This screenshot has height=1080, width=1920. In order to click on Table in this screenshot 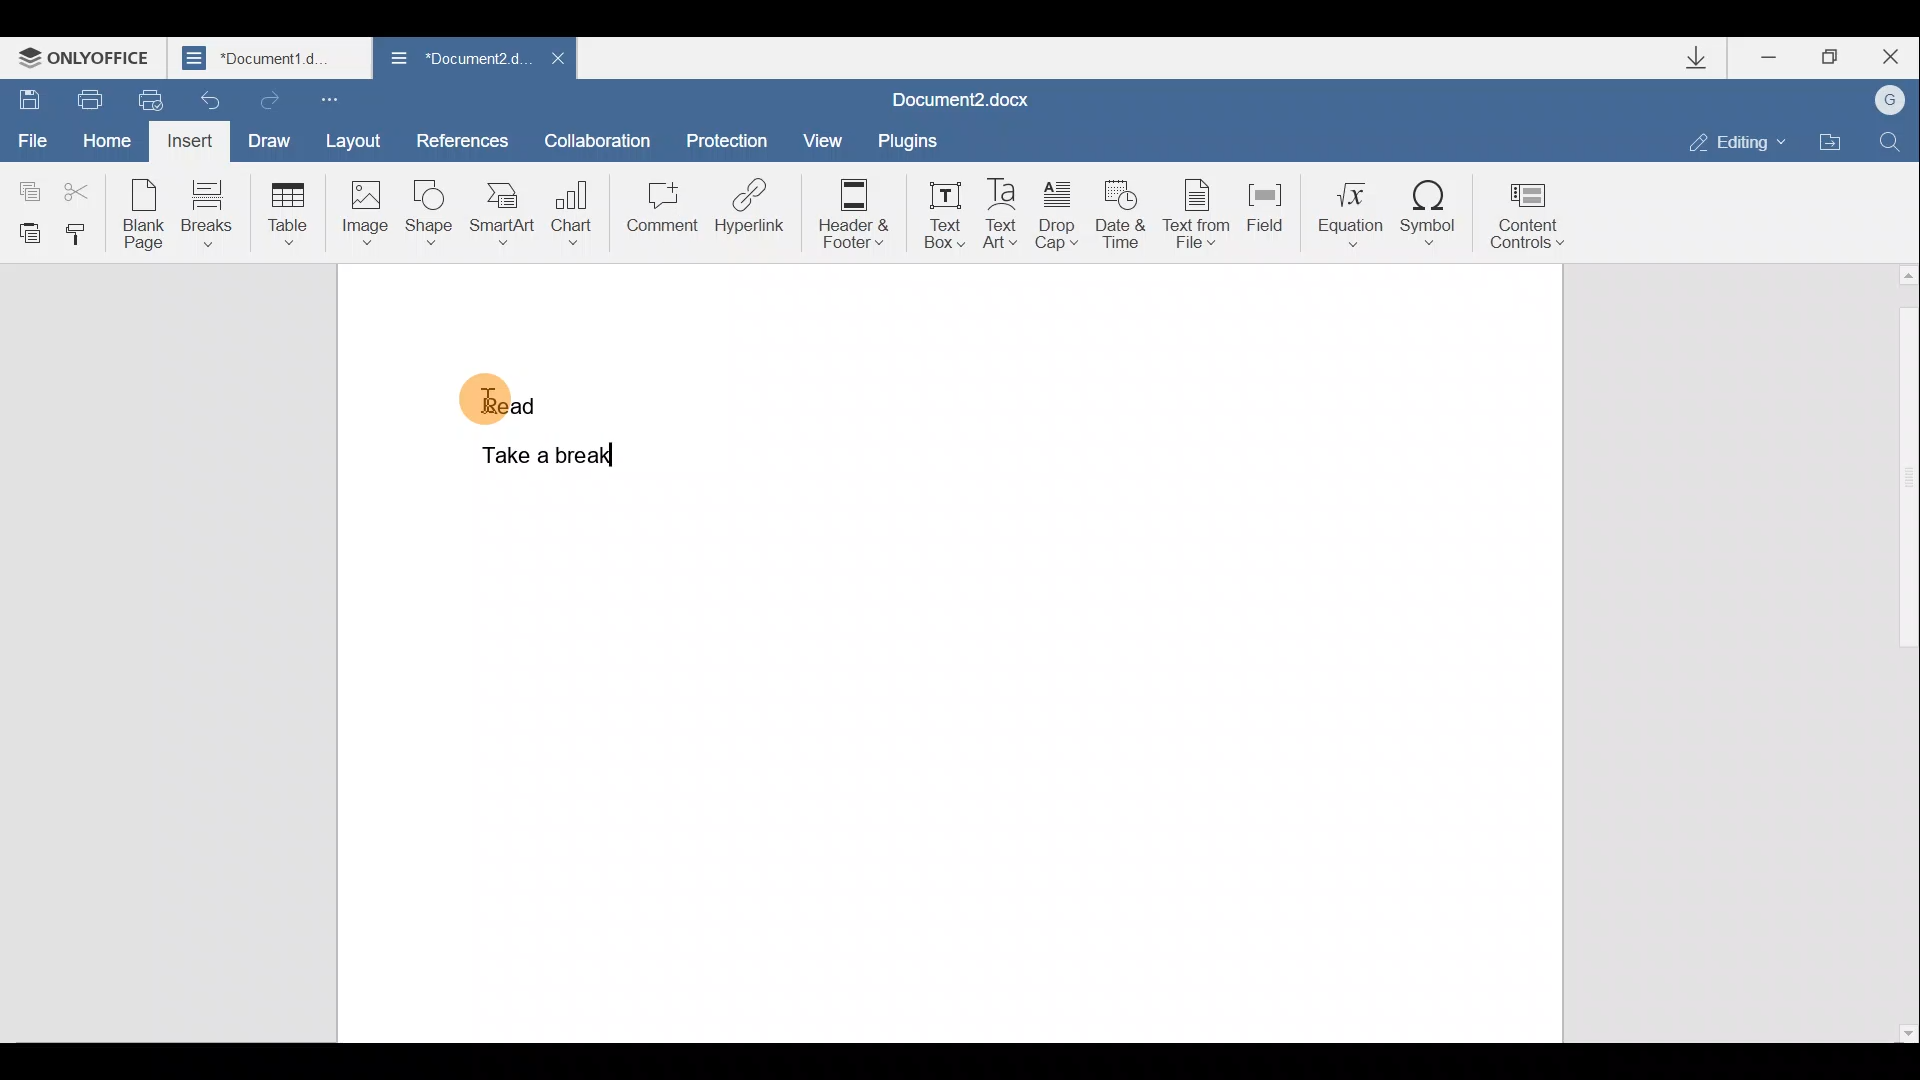, I will do `click(284, 210)`.